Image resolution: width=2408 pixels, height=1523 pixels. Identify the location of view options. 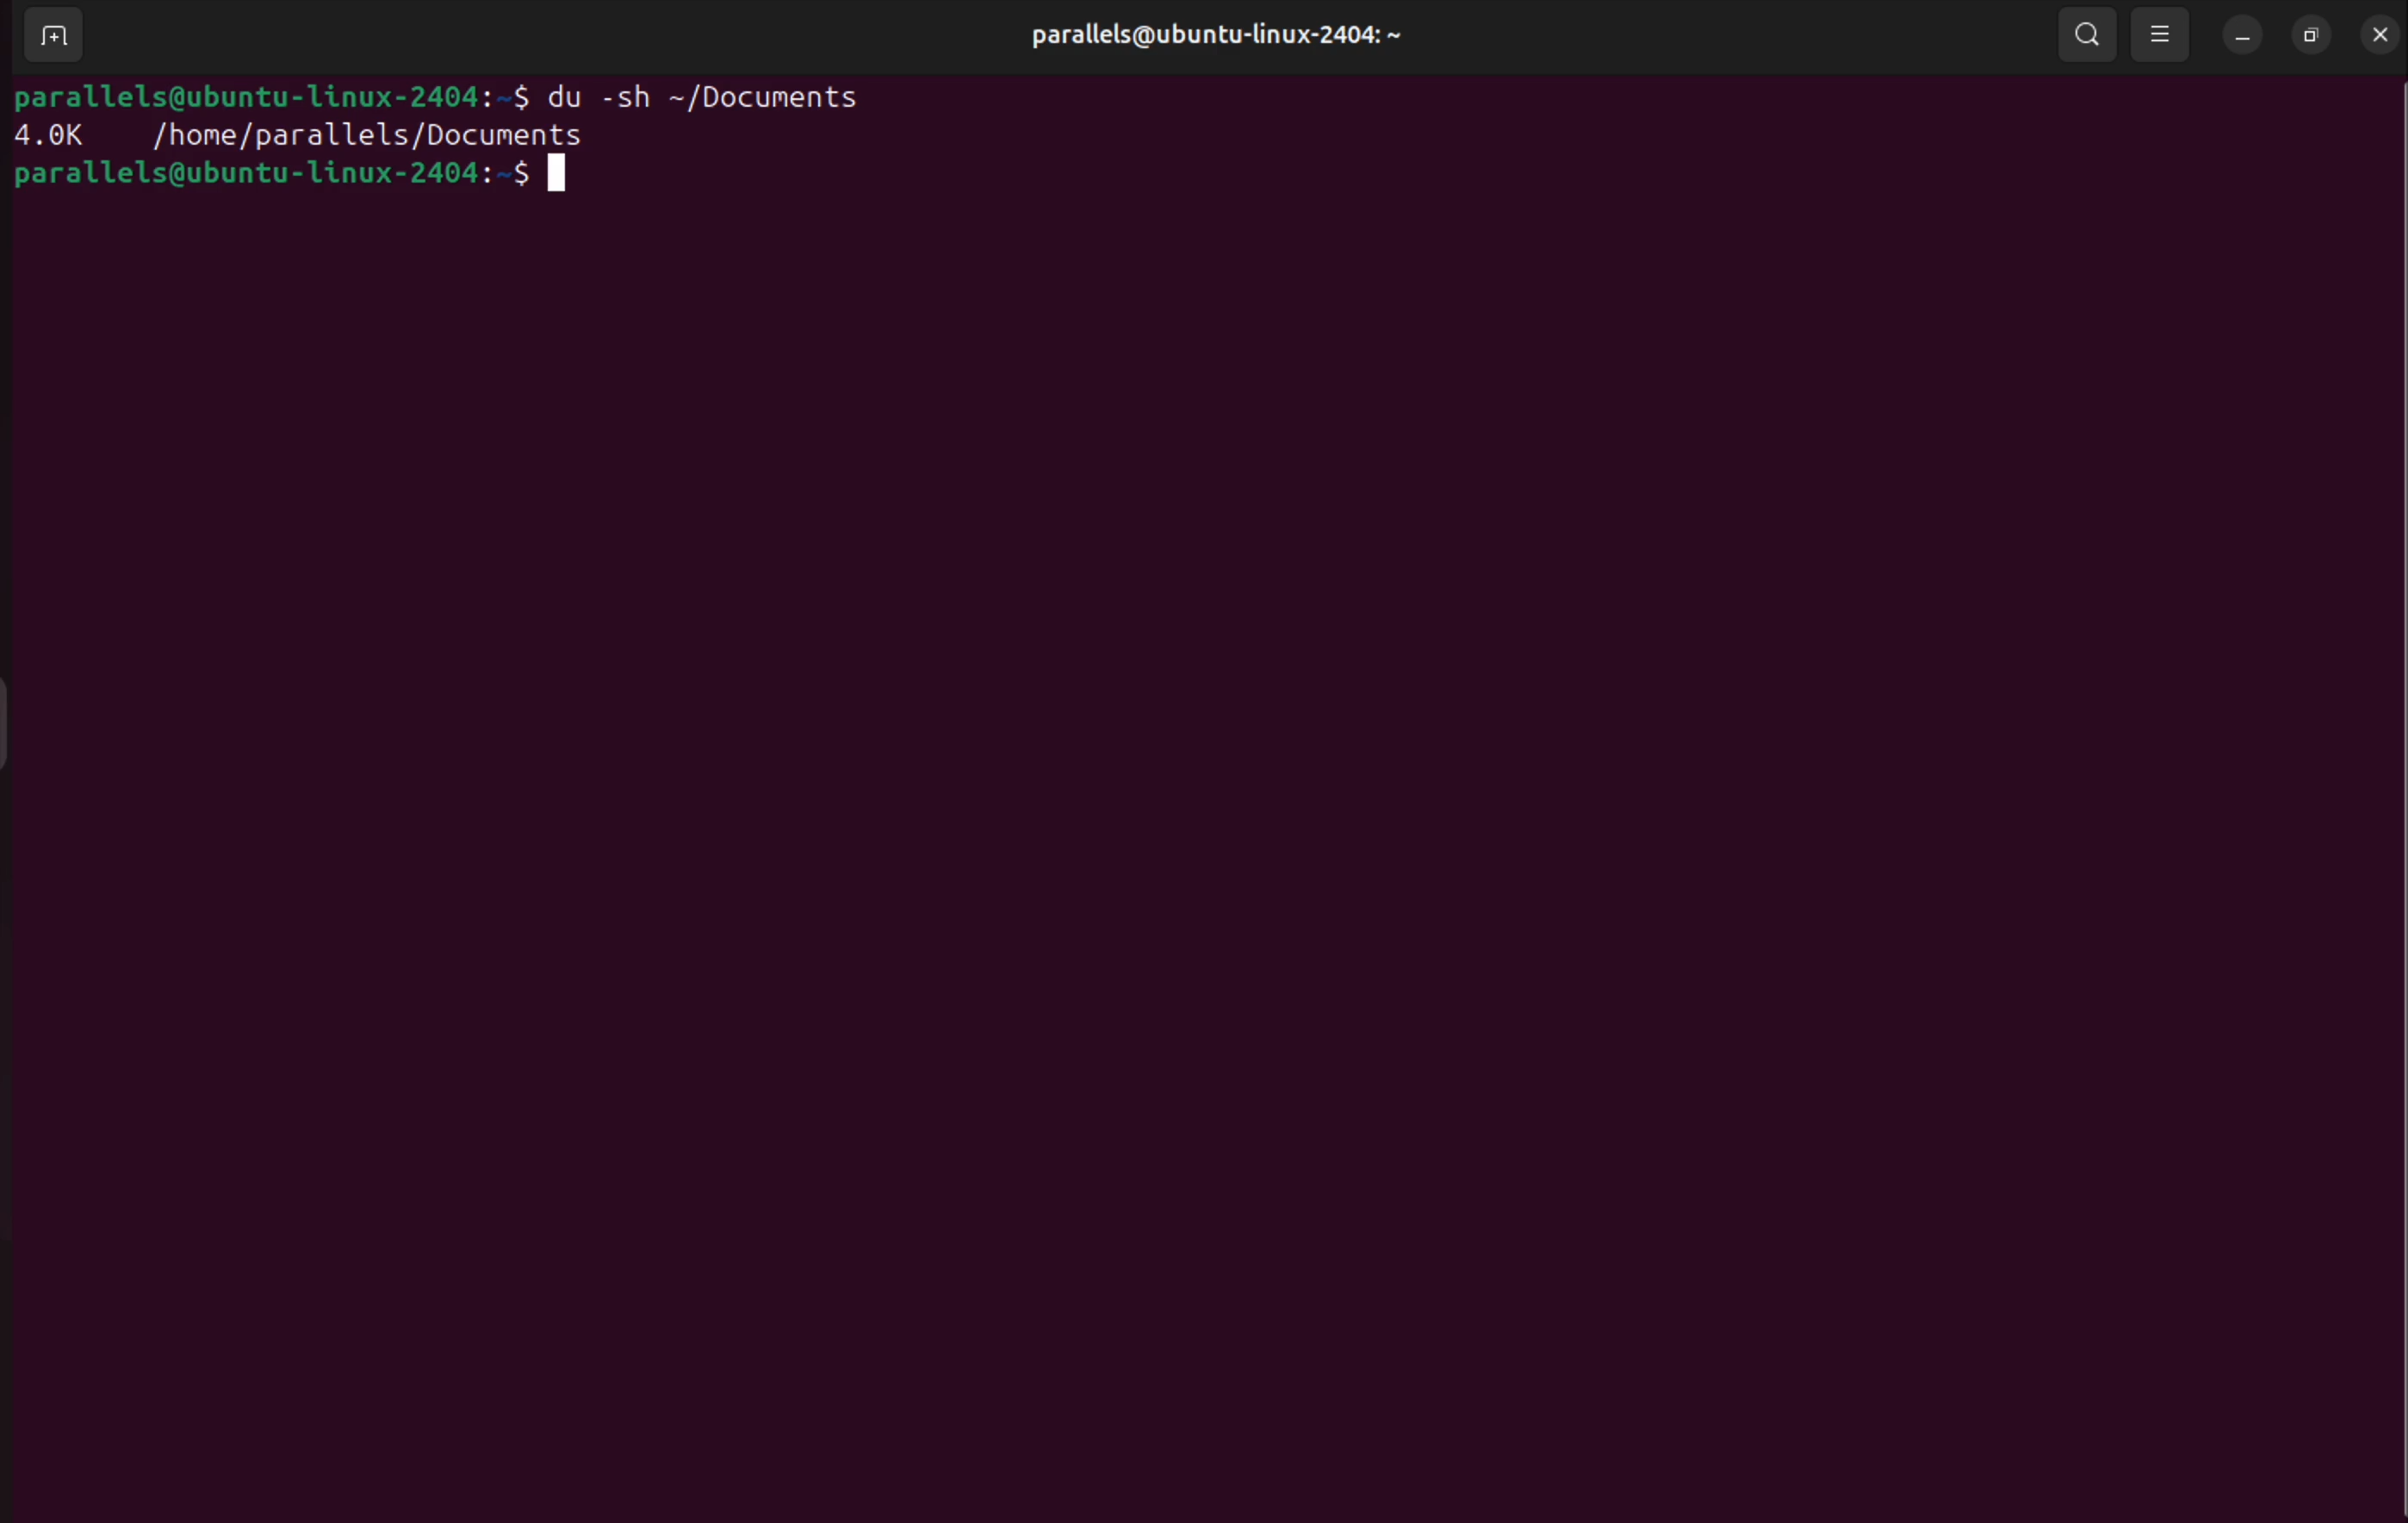
(2162, 35).